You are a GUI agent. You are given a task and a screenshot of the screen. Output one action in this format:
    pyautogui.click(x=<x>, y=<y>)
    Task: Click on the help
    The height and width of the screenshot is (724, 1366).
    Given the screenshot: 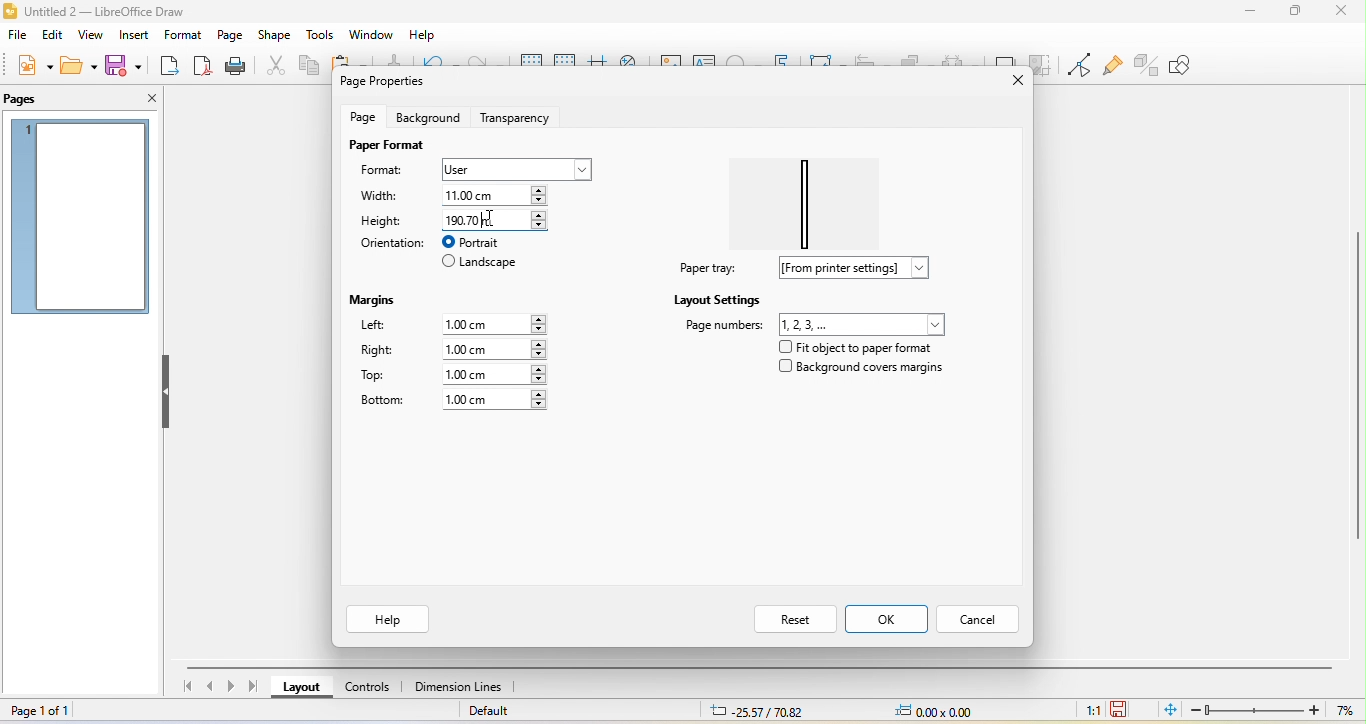 What is the action you would take?
    pyautogui.click(x=420, y=36)
    